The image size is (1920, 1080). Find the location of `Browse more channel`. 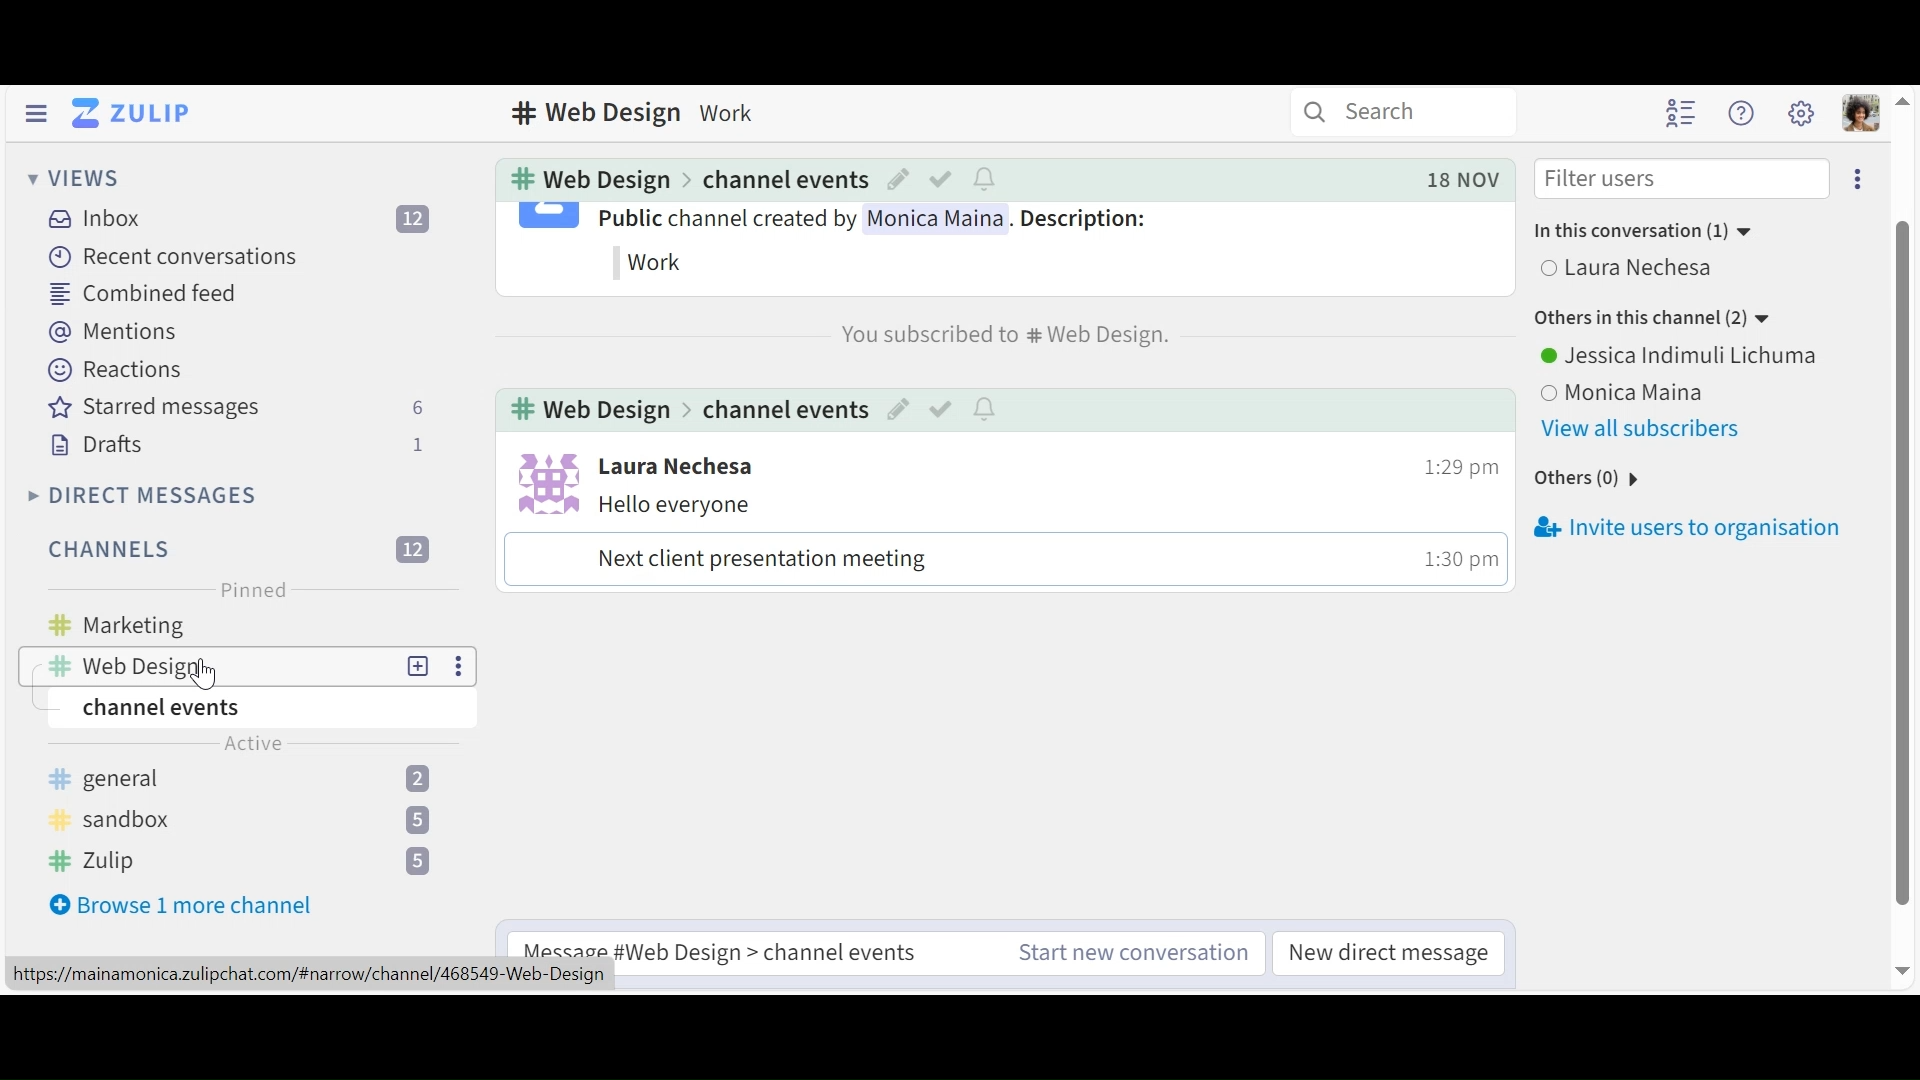

Browse more channel is located at coordinates (182, 906).